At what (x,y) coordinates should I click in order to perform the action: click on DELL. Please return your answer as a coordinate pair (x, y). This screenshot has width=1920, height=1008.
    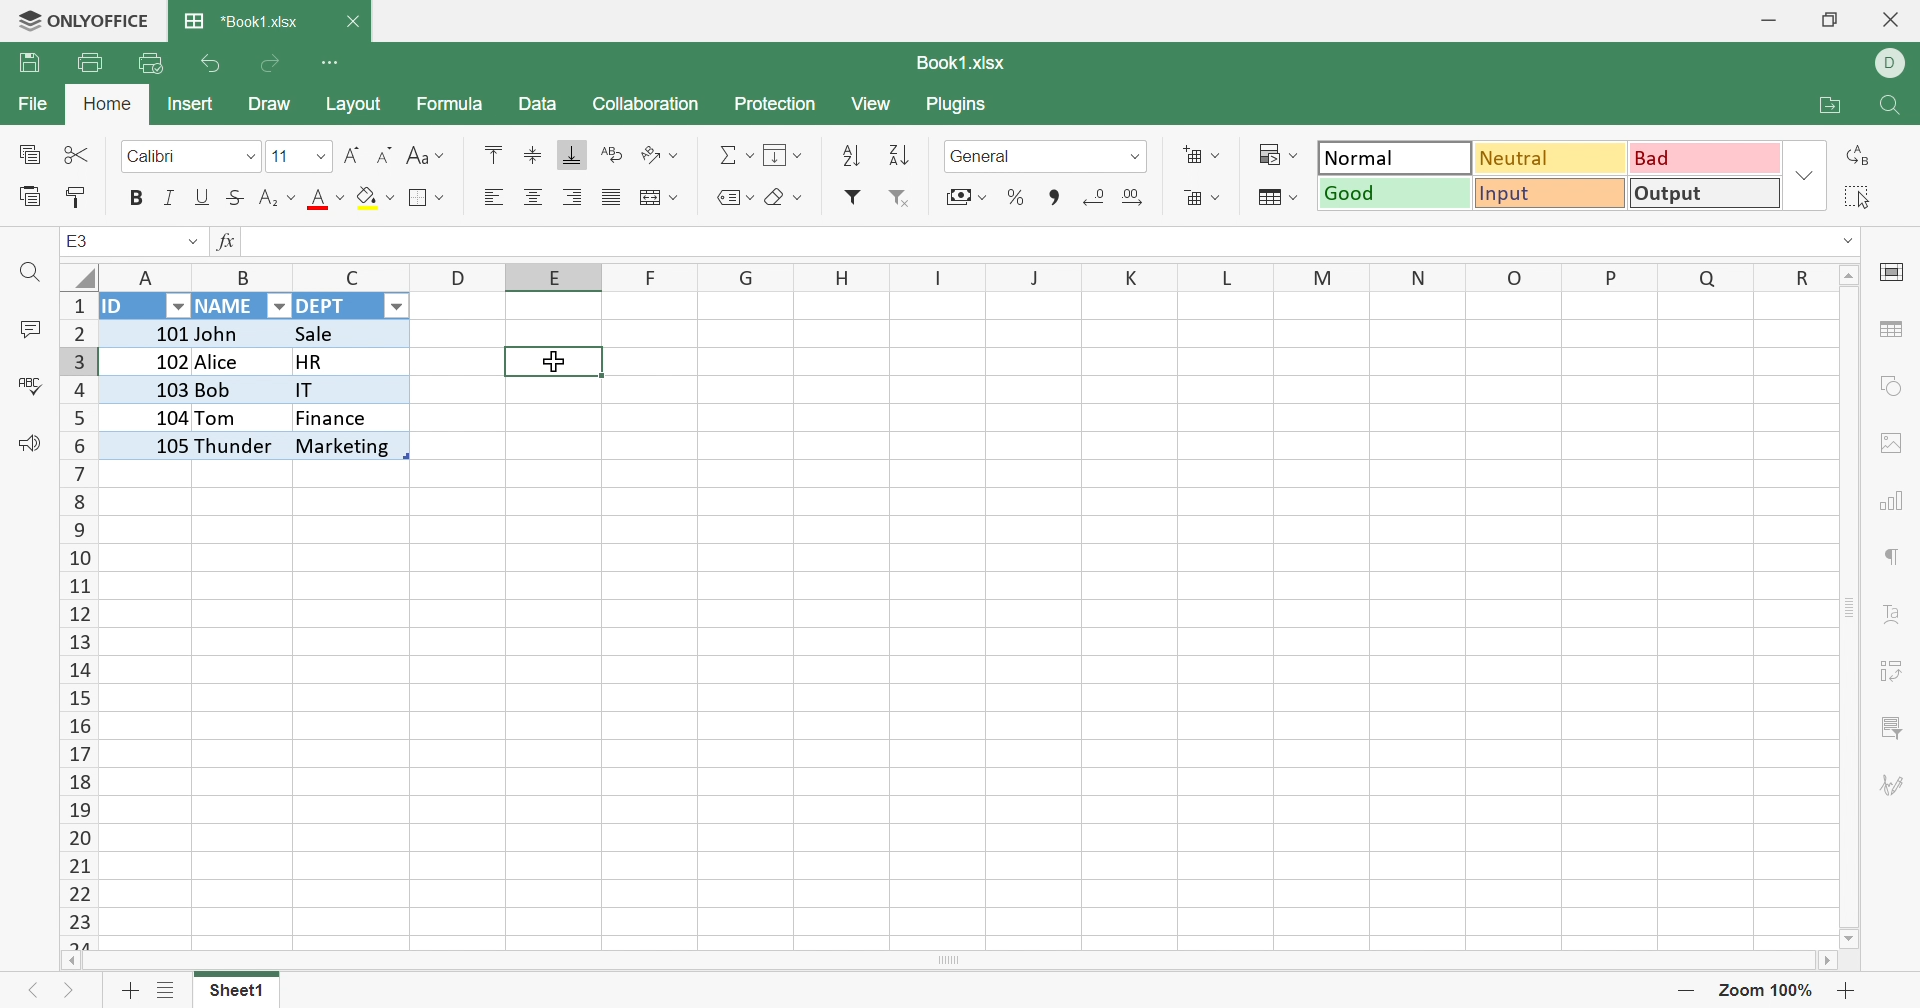
    Looking at the image, I should click on (1894, 64).